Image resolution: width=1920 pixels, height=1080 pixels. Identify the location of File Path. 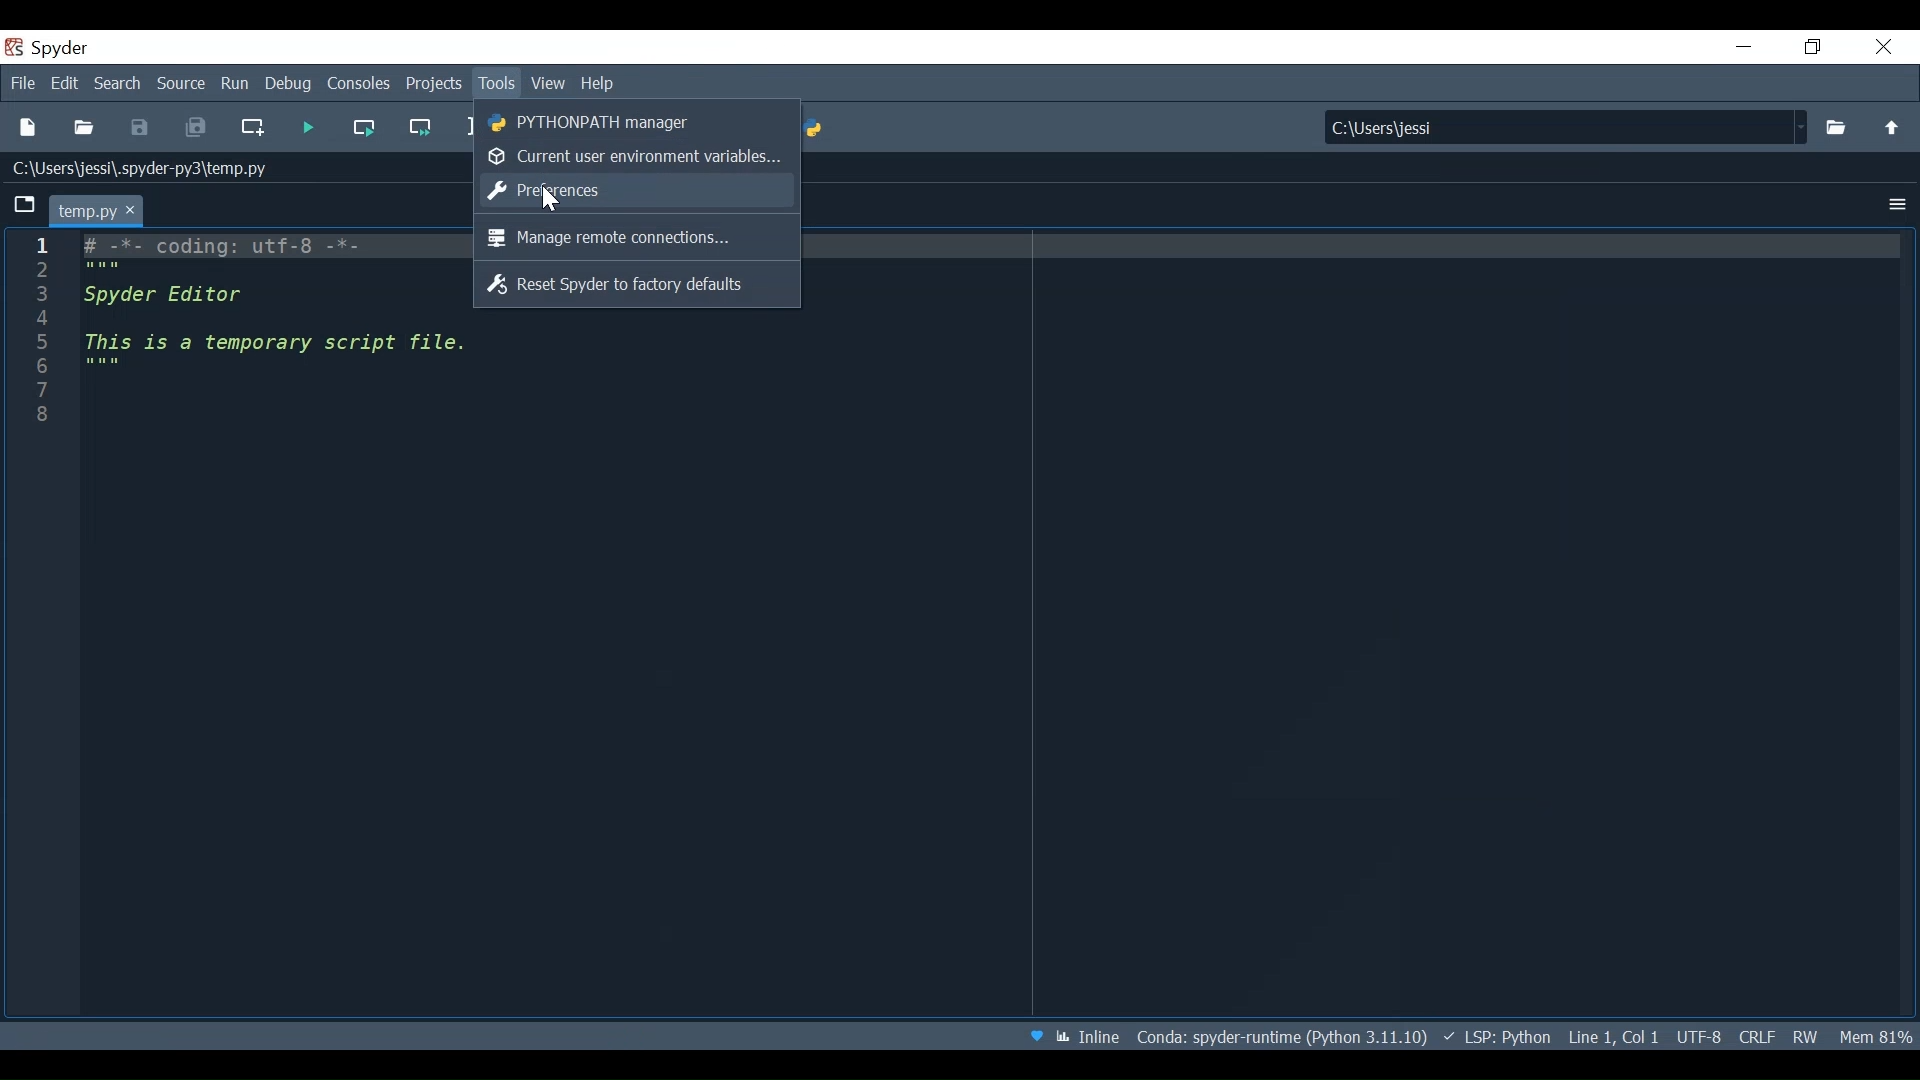
(146, 169).